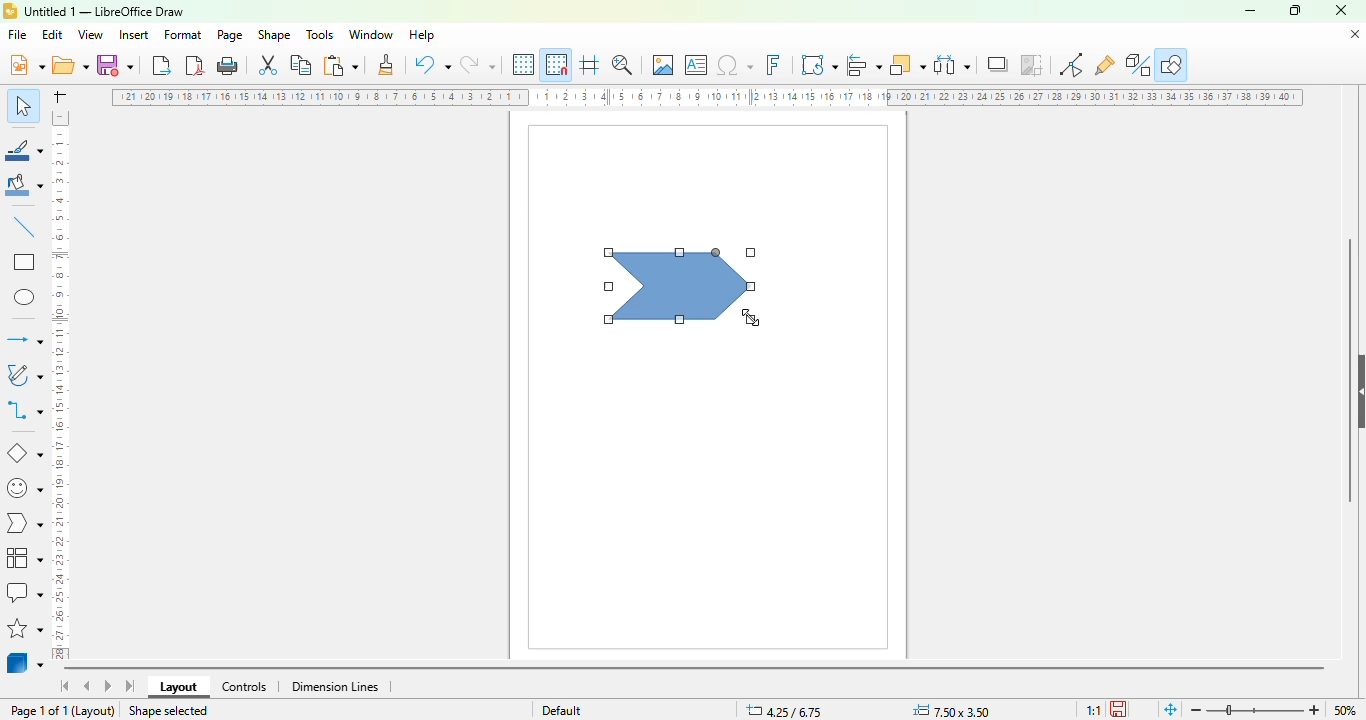  I want to click on window, so click(371, 35).